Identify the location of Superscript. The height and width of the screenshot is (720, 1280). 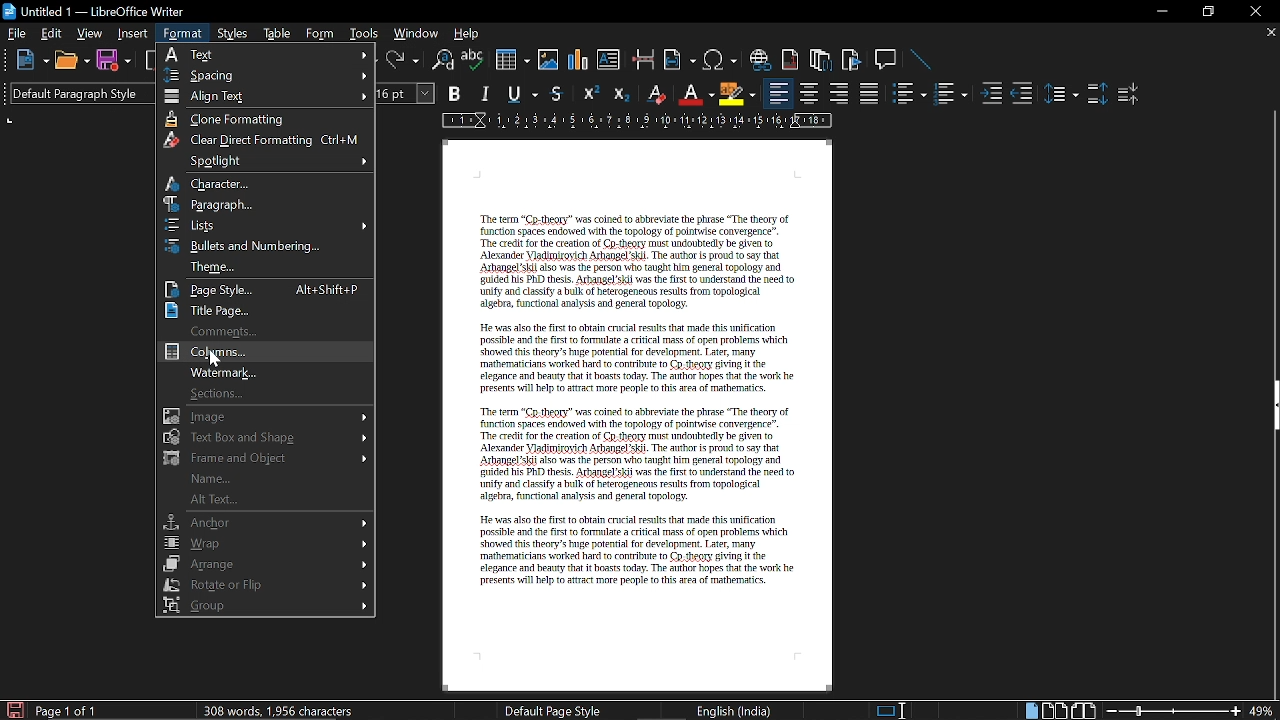
(590, 94).